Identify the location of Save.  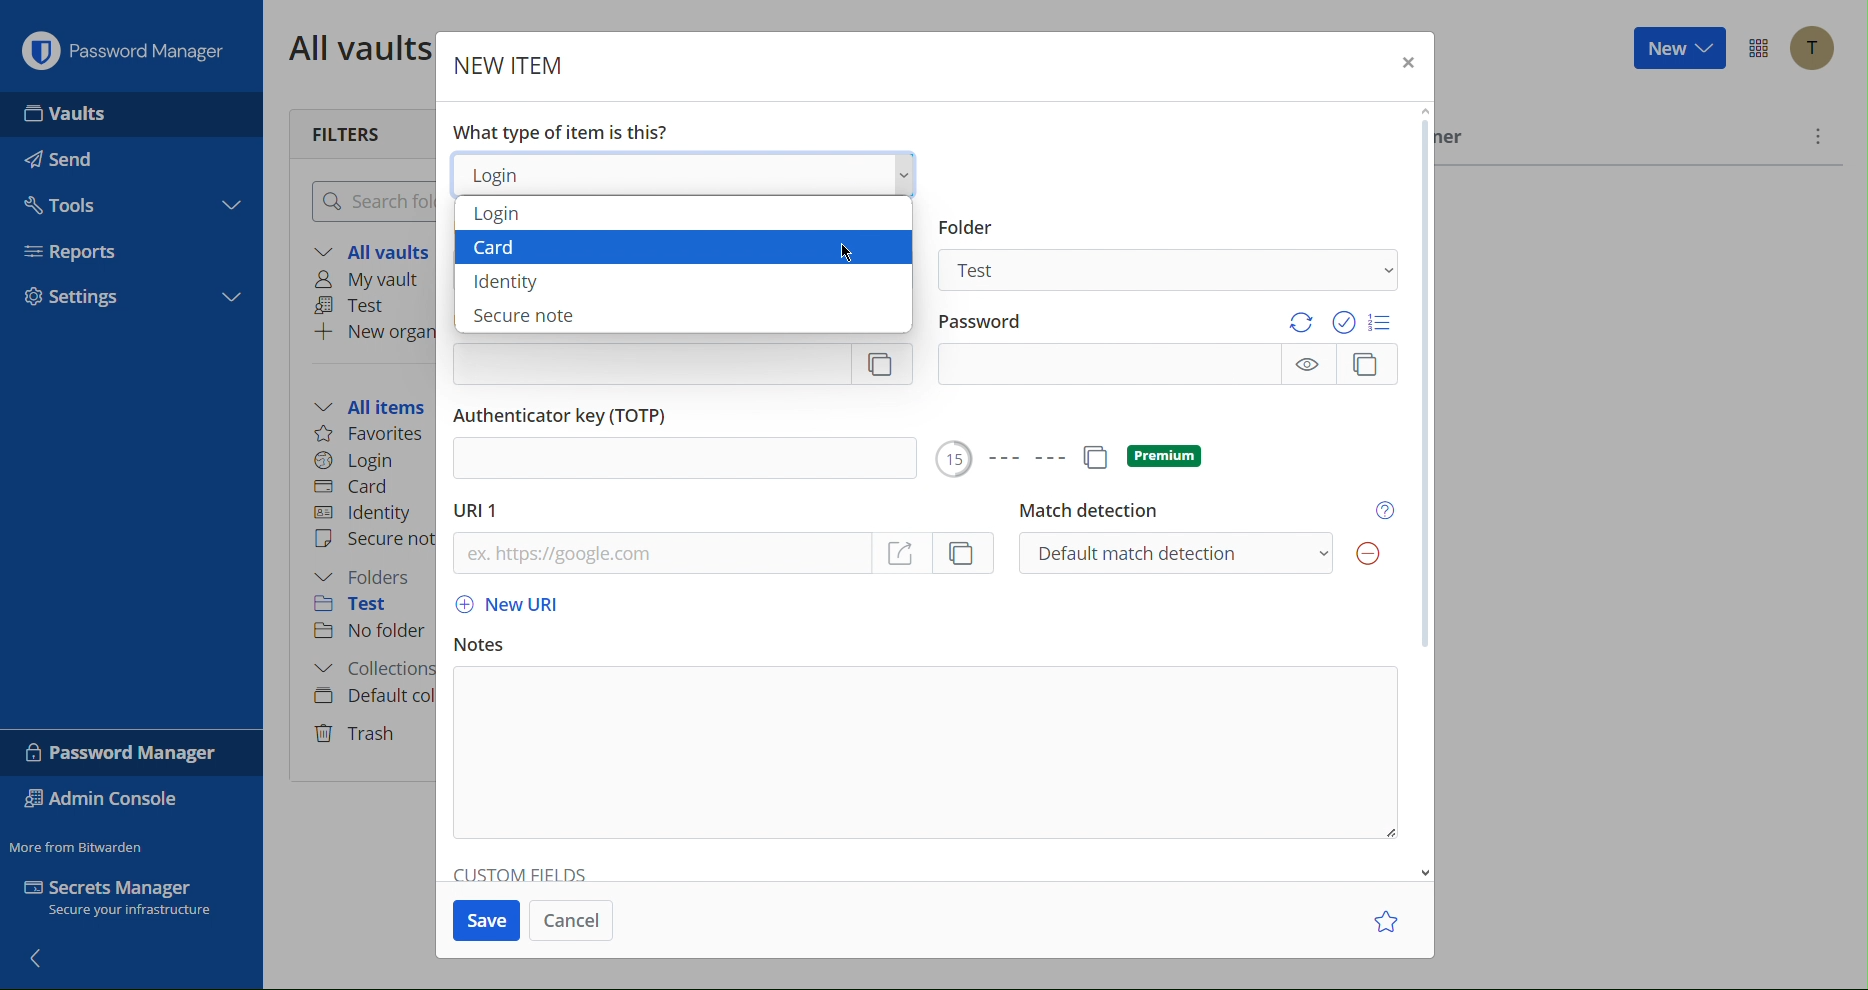
(482, 922).